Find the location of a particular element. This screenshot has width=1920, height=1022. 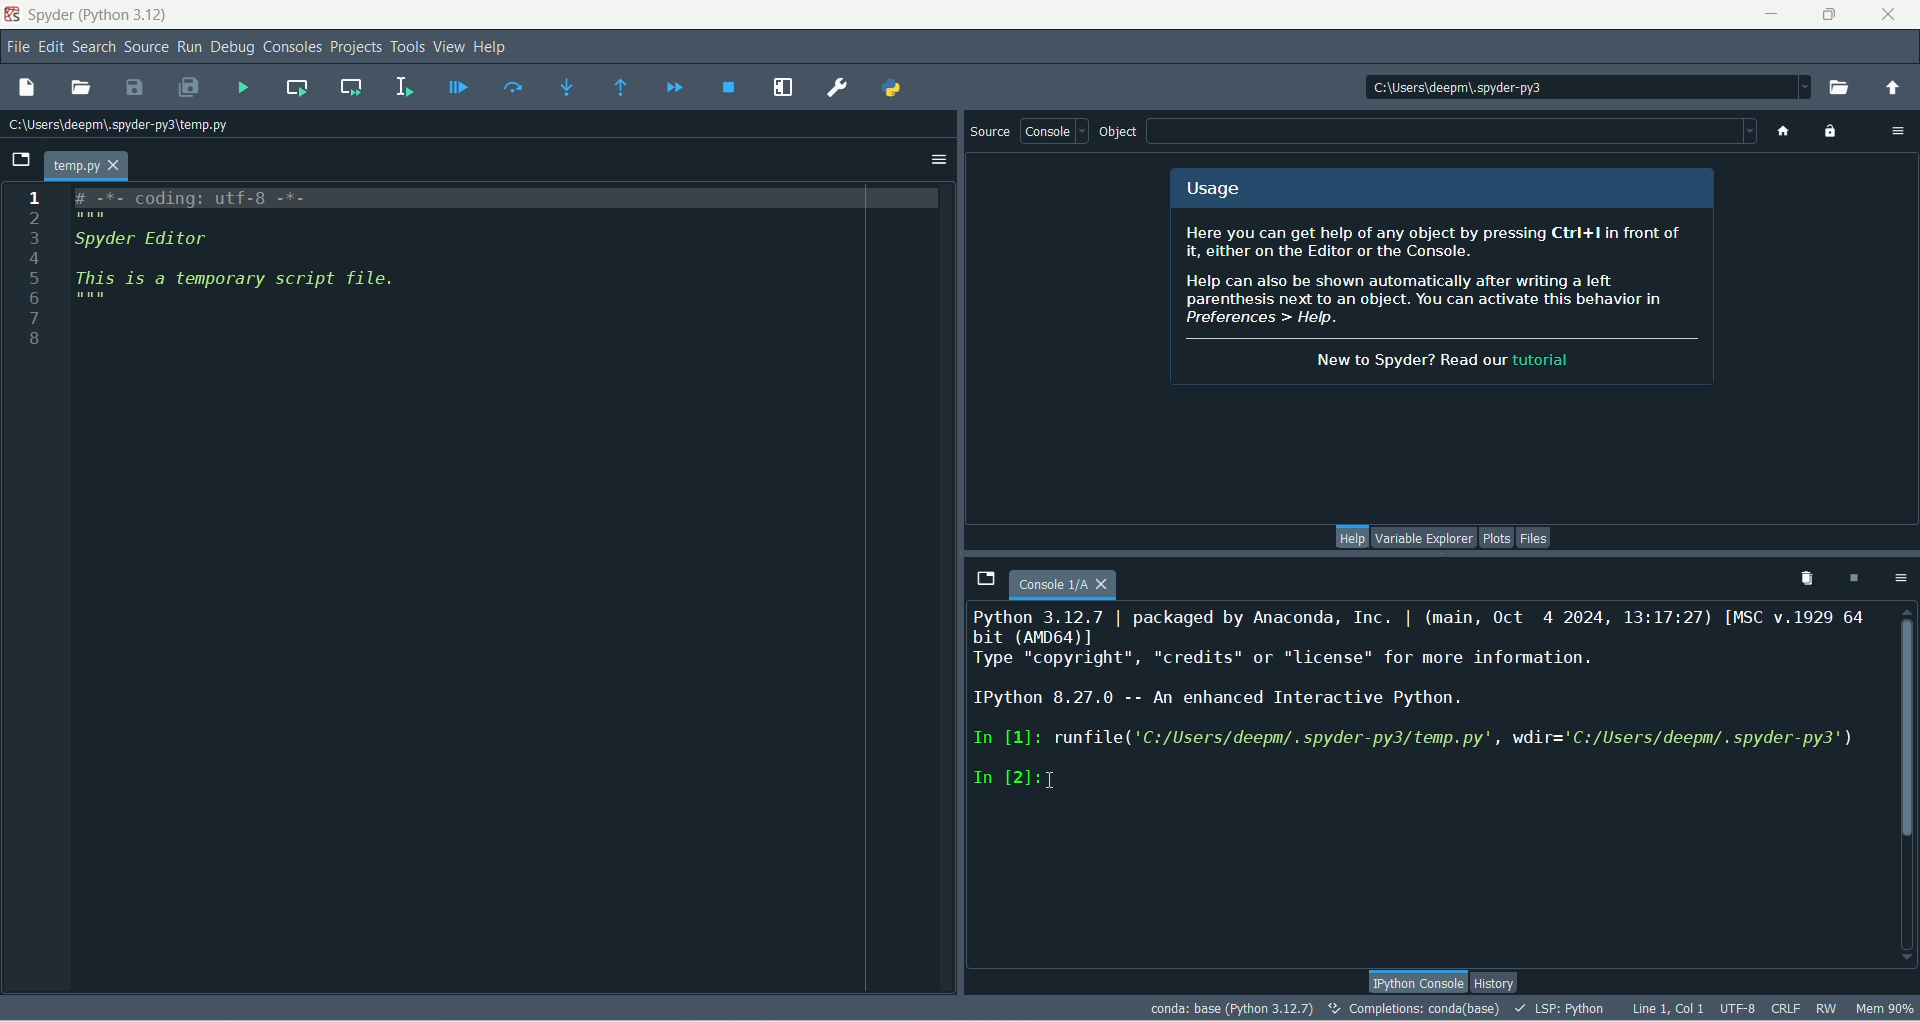

home is located at coordinates (1782, 132).